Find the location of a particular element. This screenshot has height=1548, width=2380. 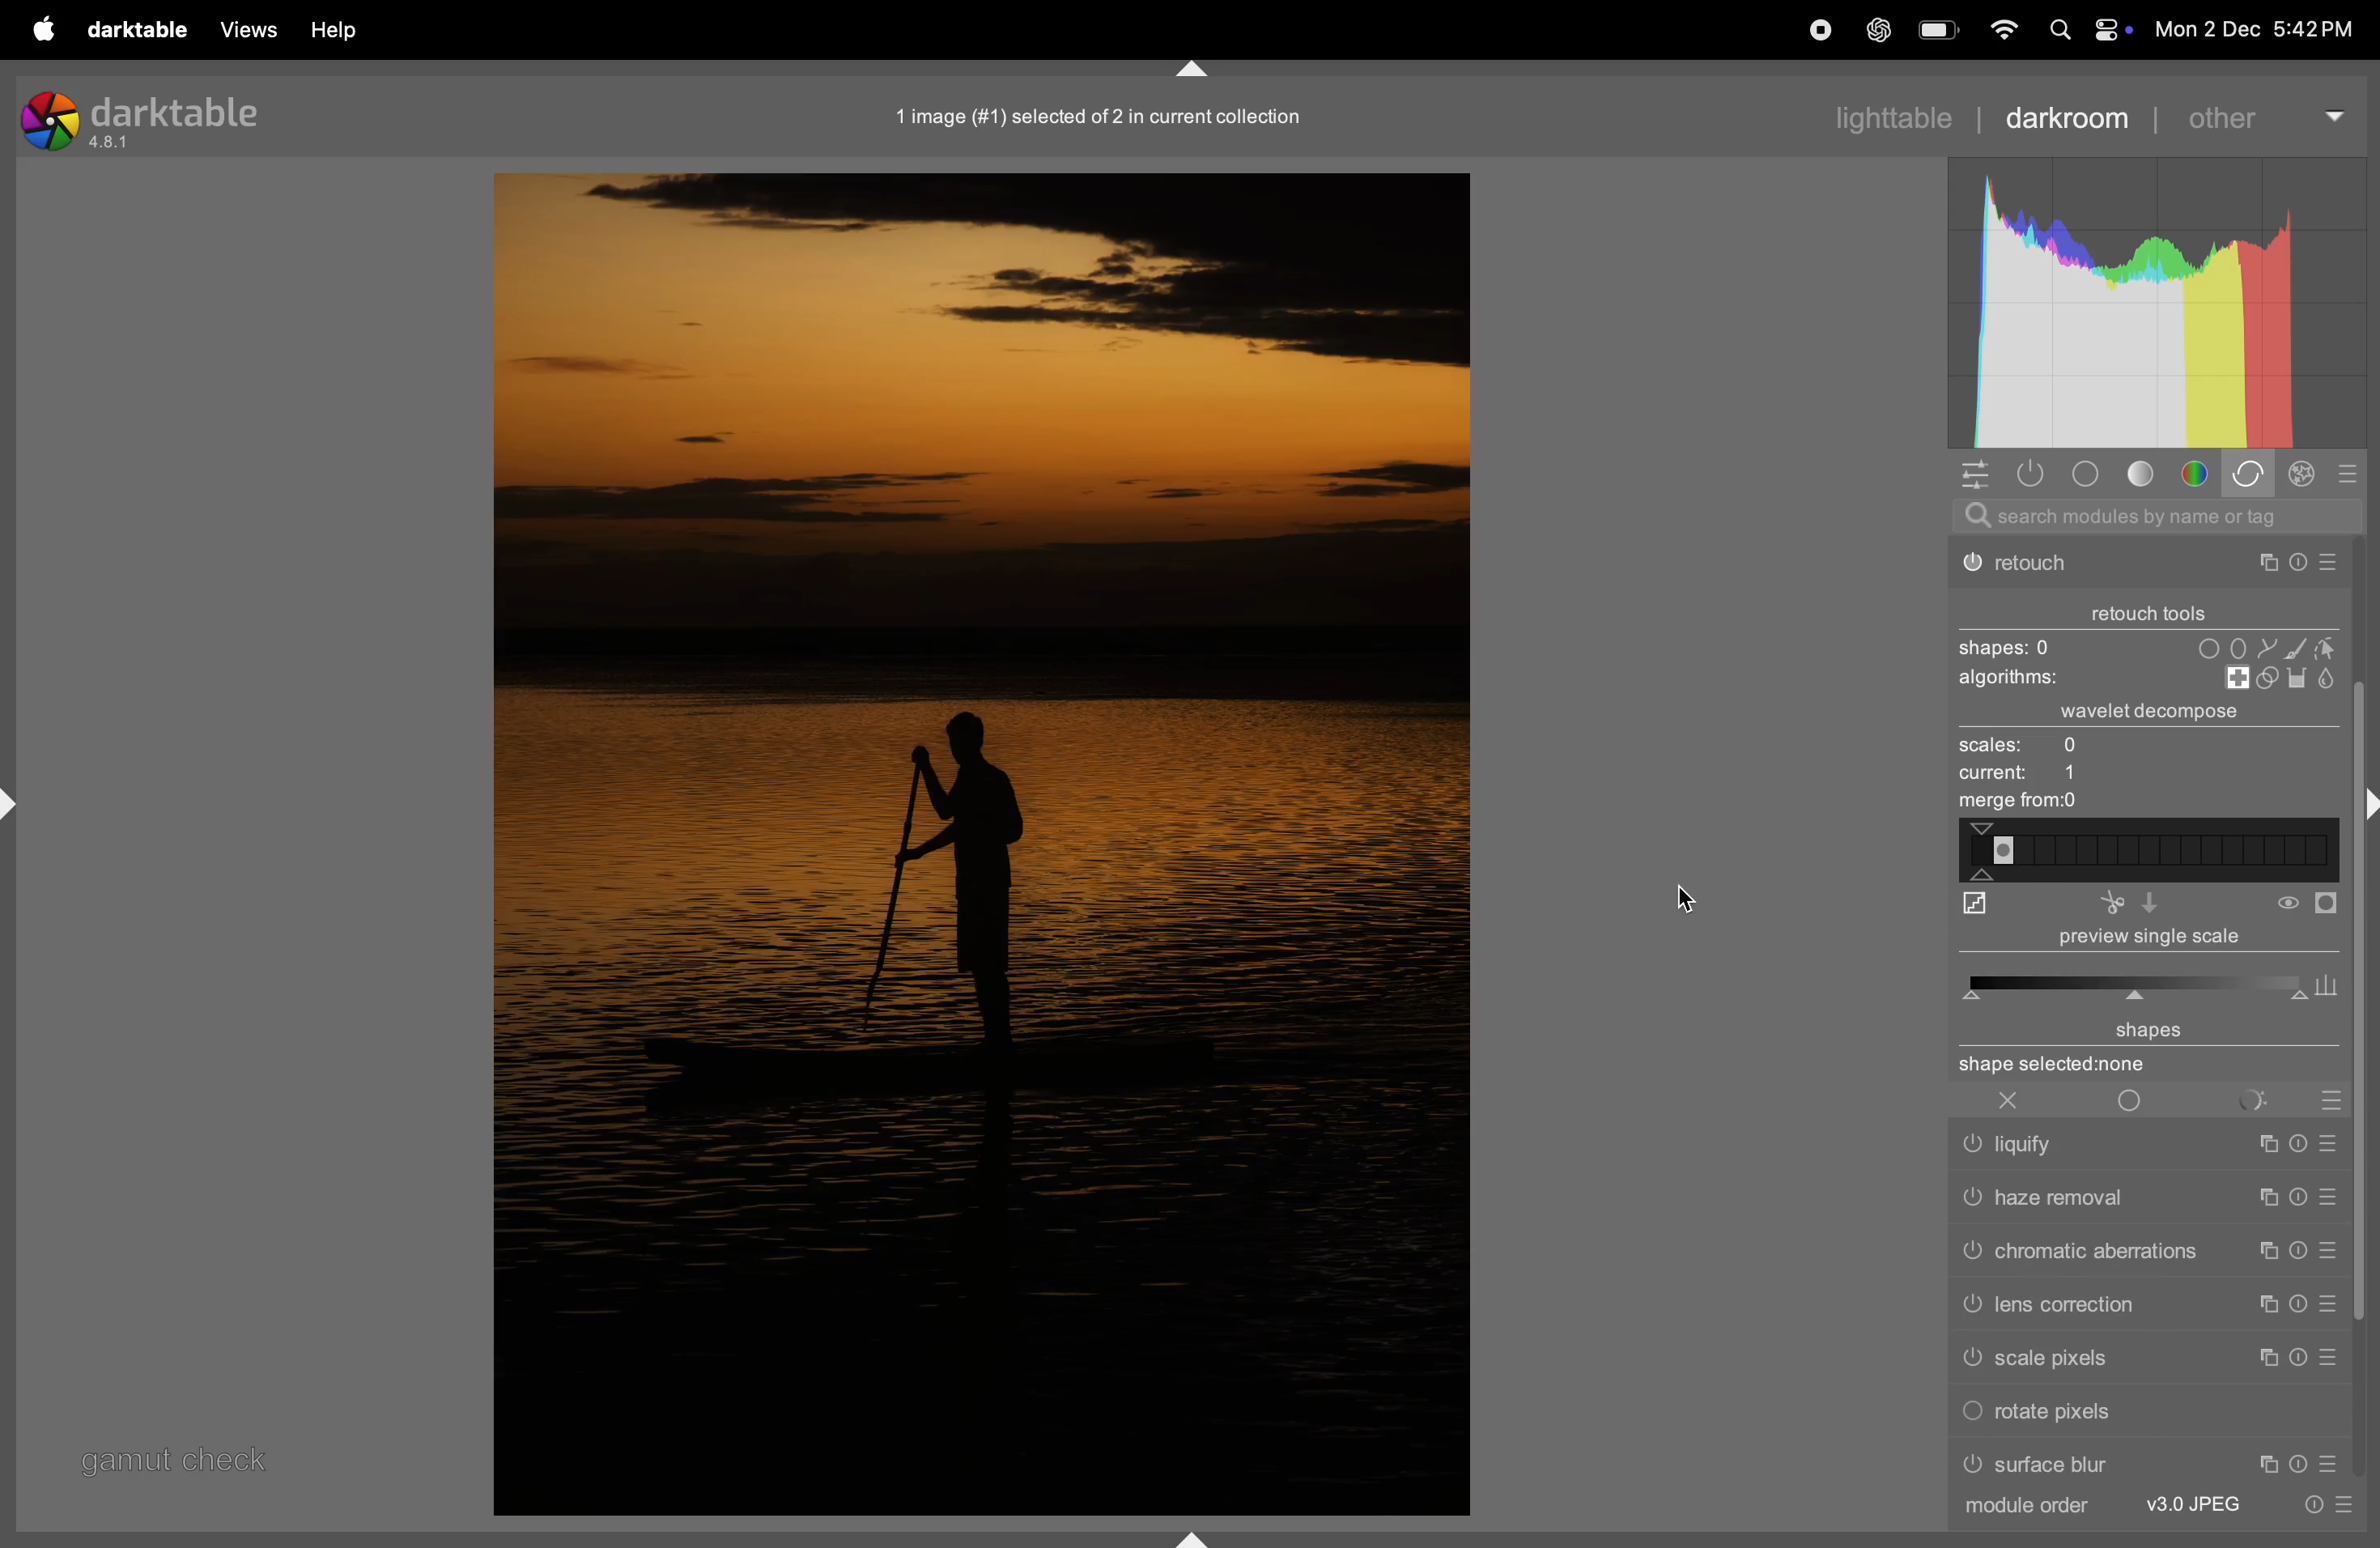

colors is located at coordinates (2199, 474).